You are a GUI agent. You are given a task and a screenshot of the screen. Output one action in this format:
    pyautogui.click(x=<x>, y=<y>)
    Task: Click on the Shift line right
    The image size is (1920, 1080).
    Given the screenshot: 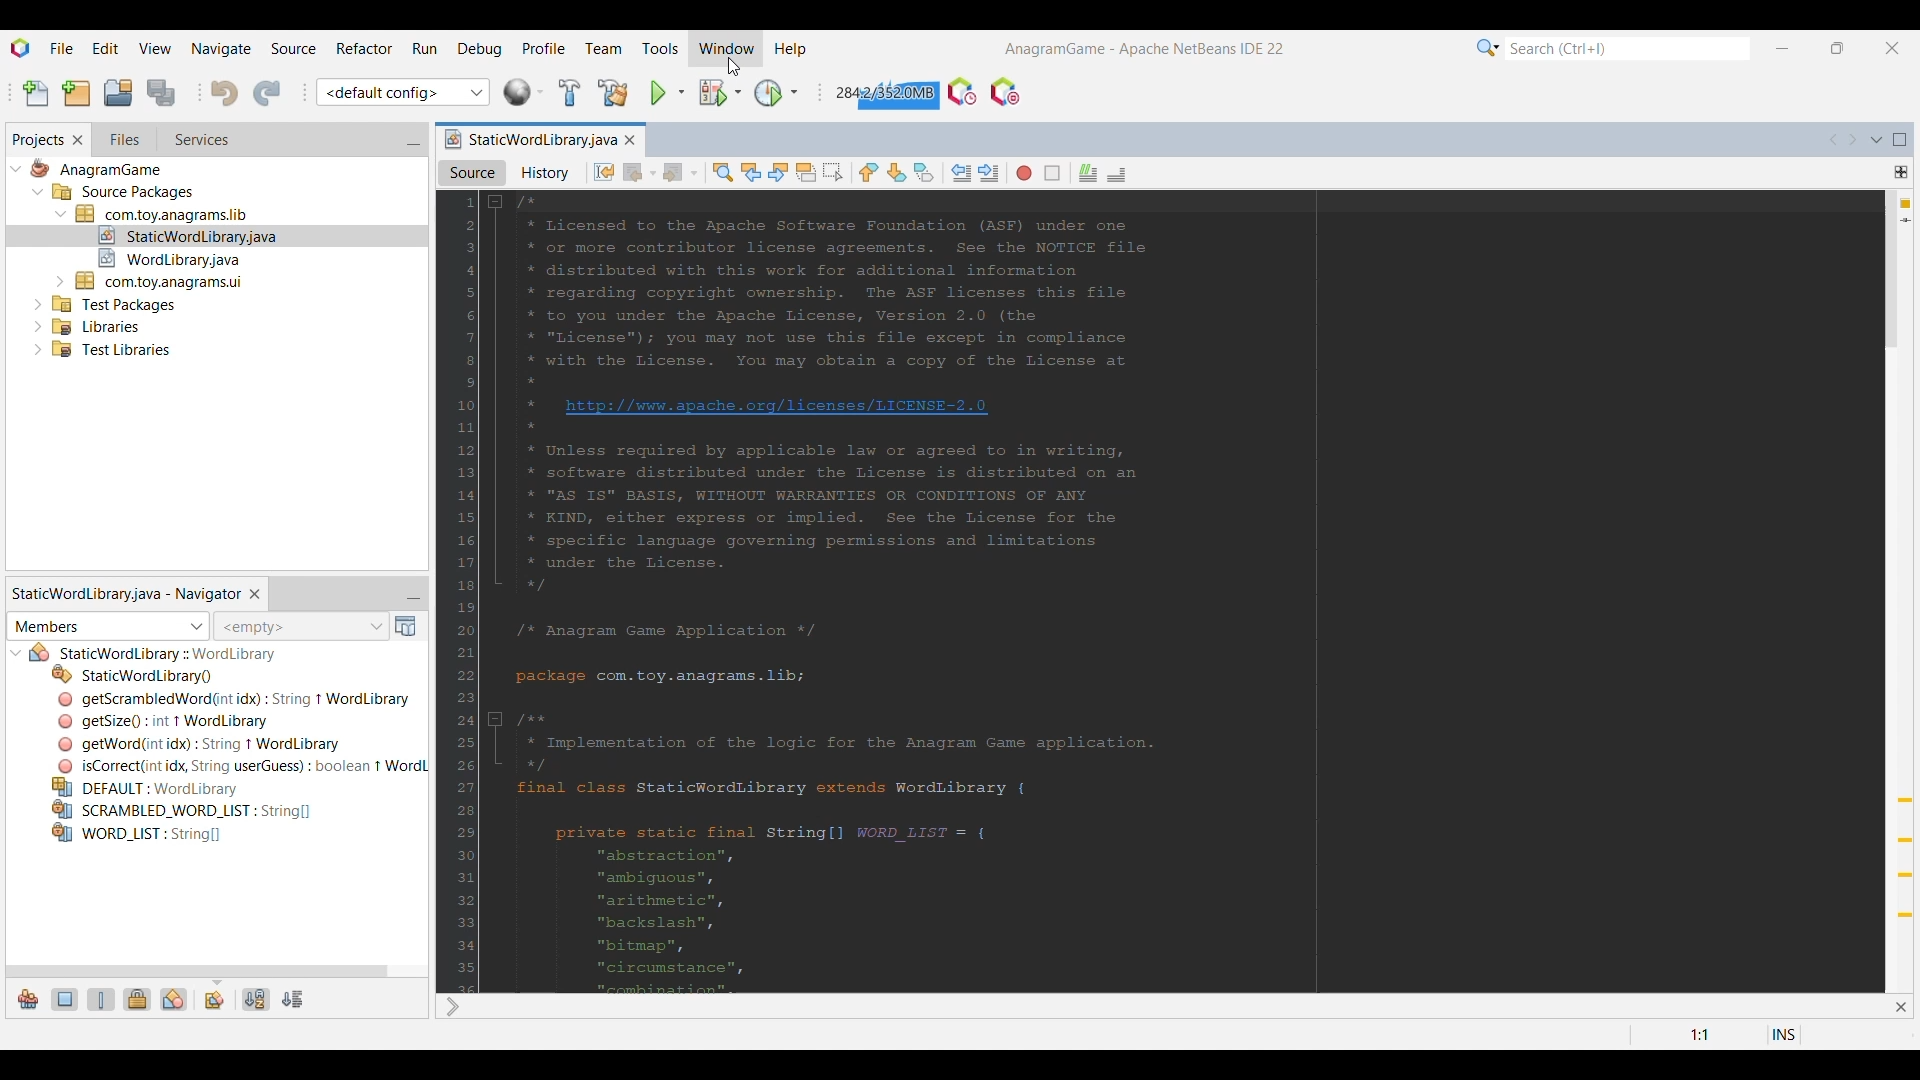 What is the action you would take?
    pyautogui.click(x=989, y=173)
    